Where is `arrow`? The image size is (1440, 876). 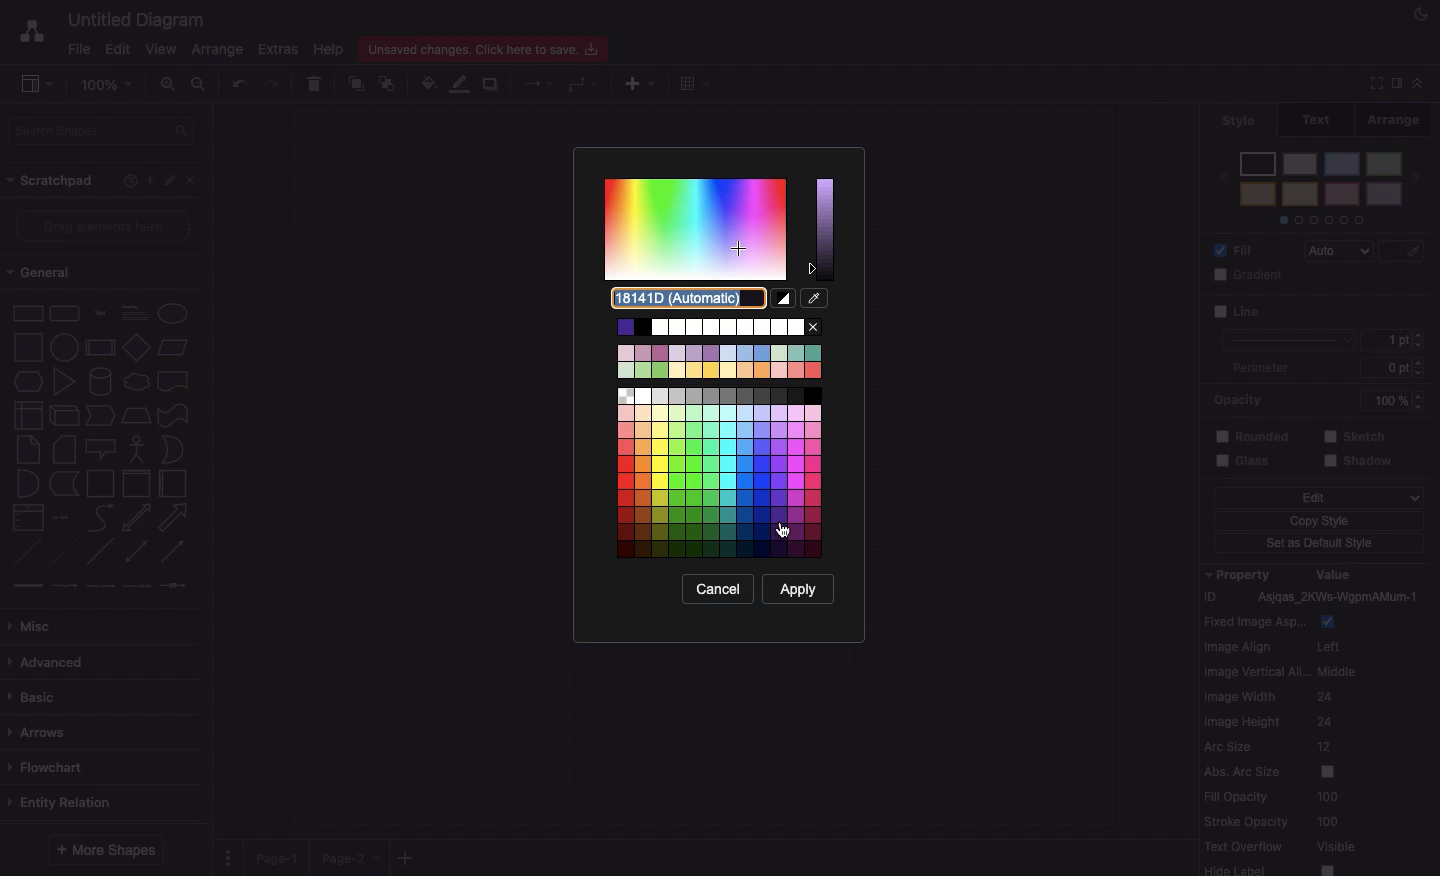 arrow is located at coordinates (177, 517).